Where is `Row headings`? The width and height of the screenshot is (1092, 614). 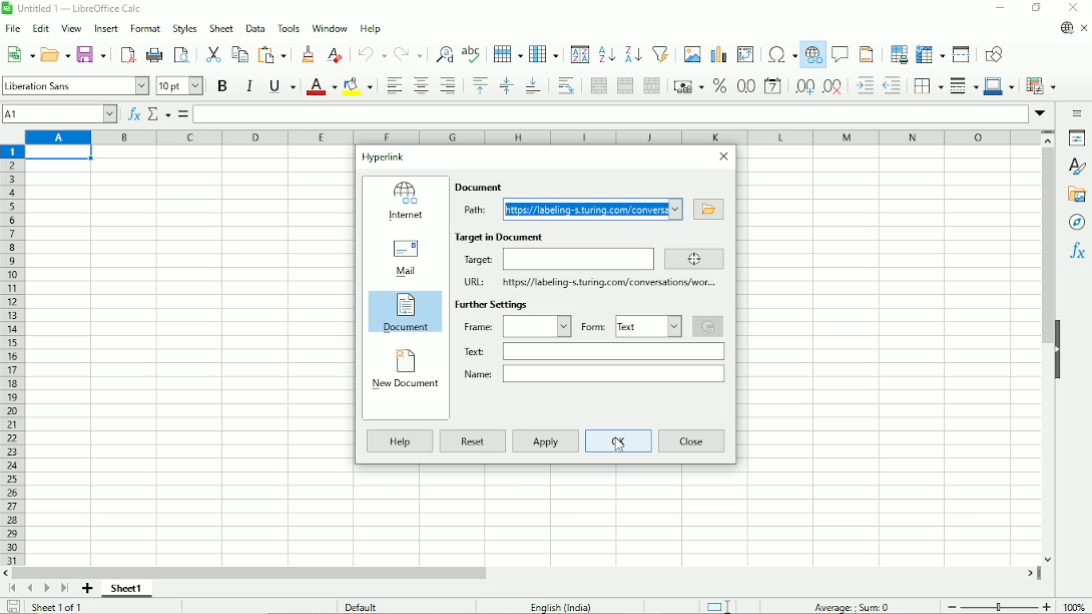
Row headings is located at coordinates (12, 355).